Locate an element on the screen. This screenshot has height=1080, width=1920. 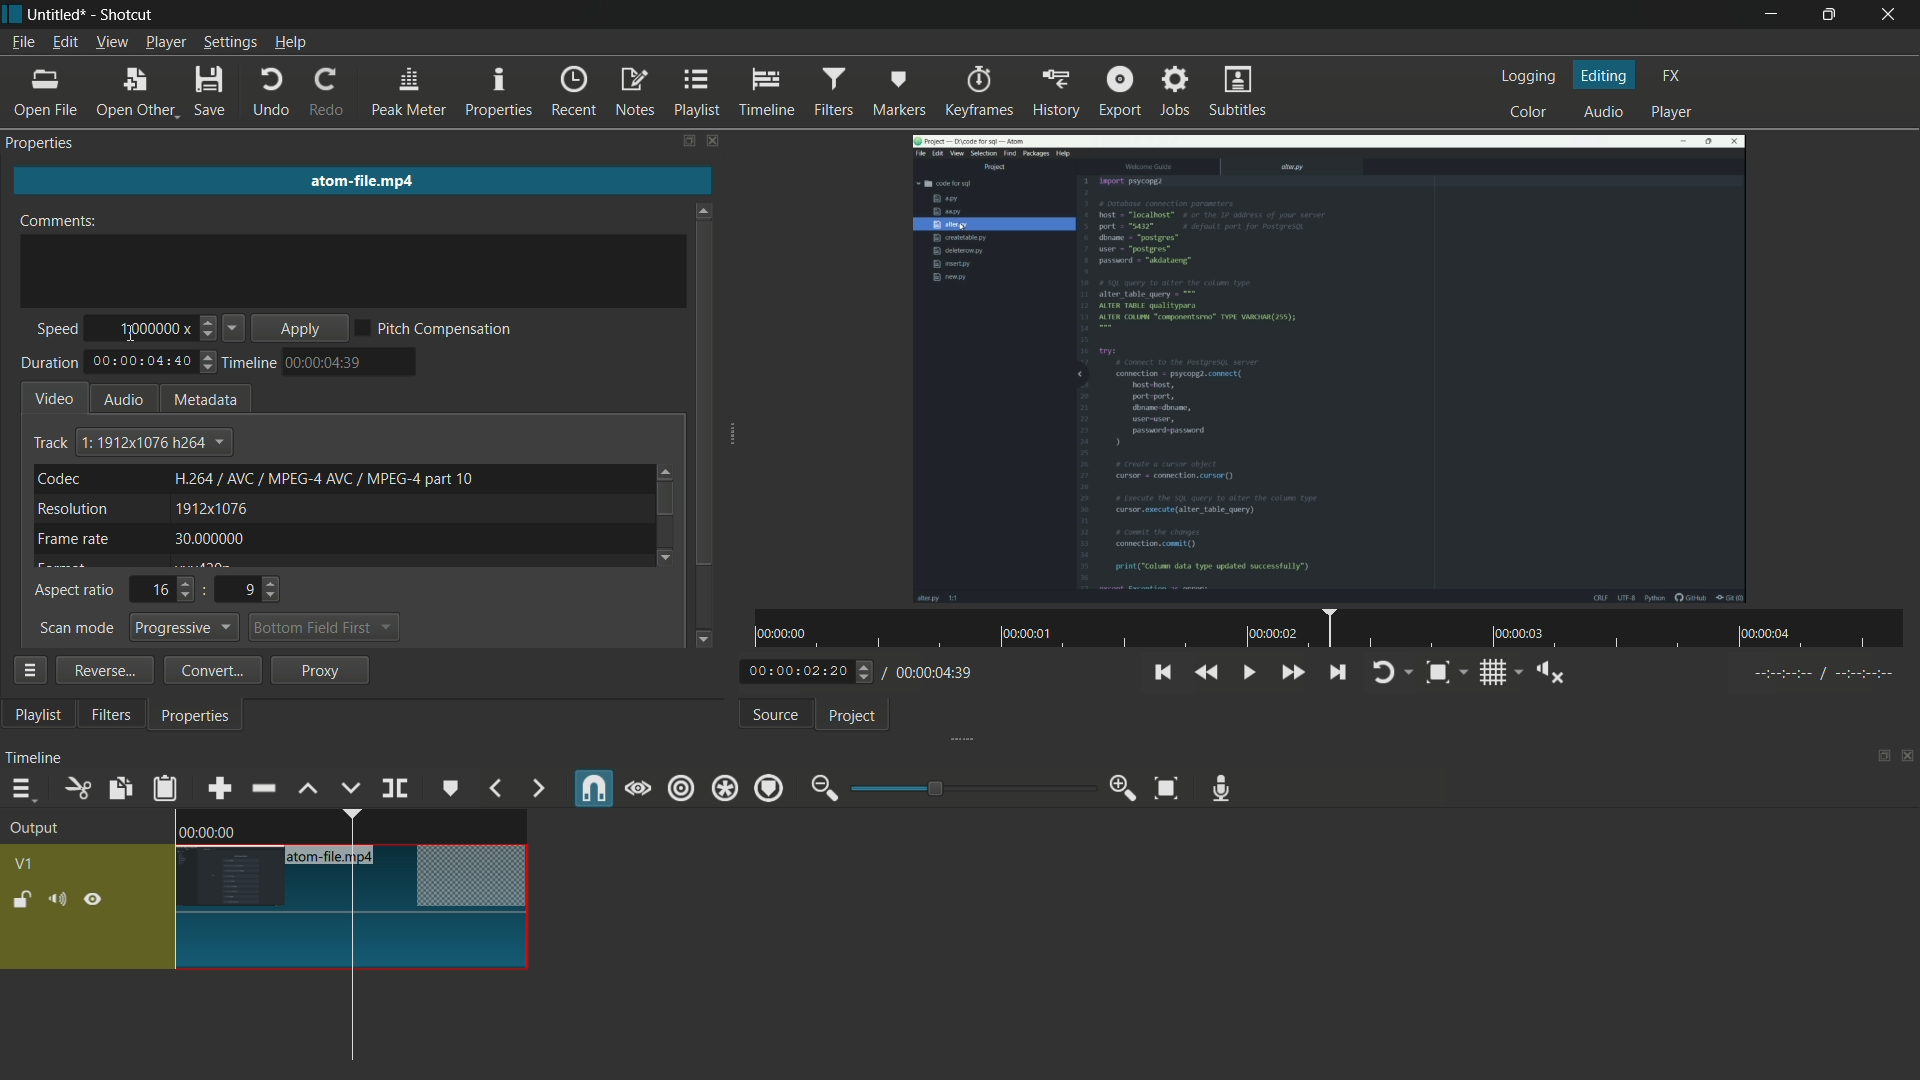
save is located at coordinates (212, 92).